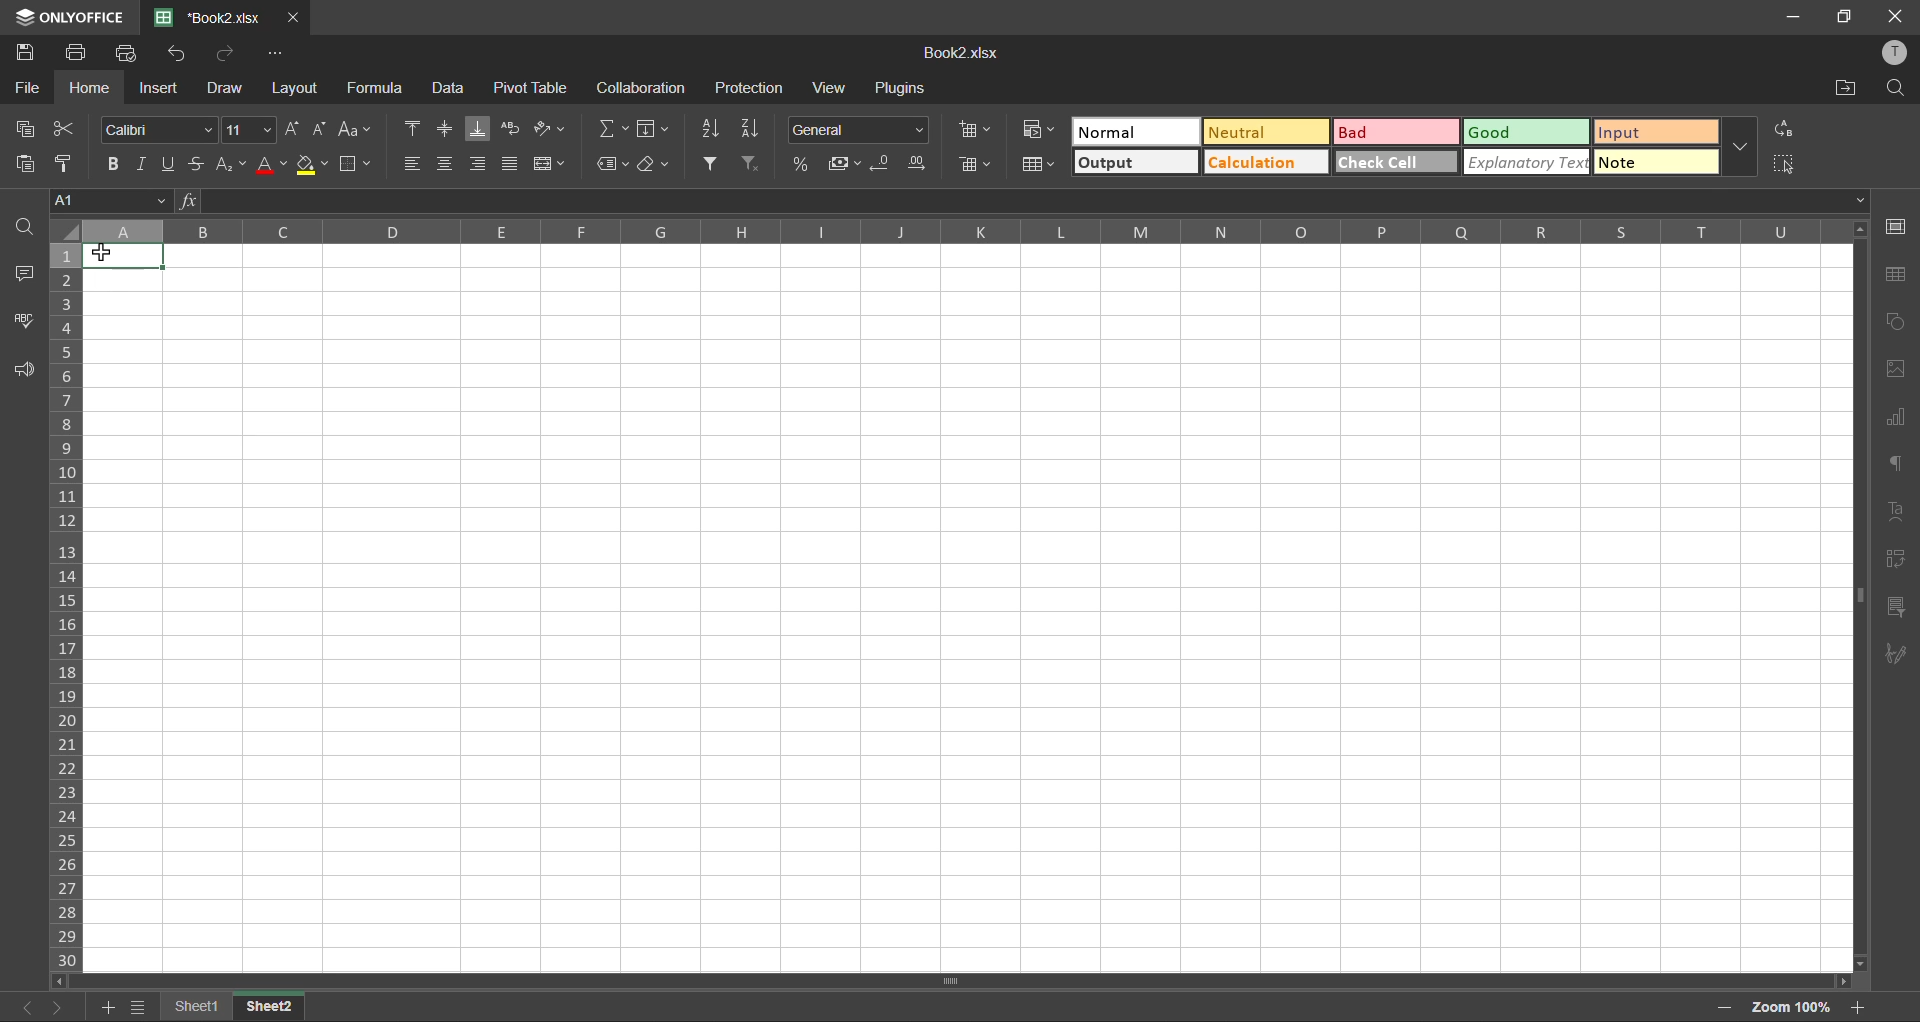  Describe the element at coordinates (641, 91) in the screenshot. I see `collaboration` at that location.